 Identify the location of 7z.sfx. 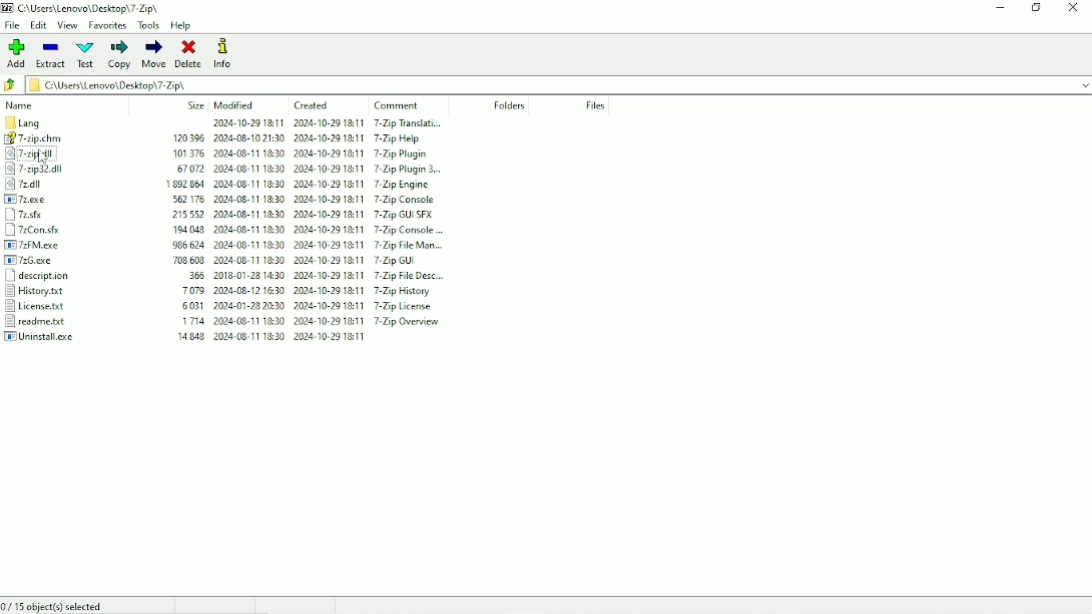
(221, 214).